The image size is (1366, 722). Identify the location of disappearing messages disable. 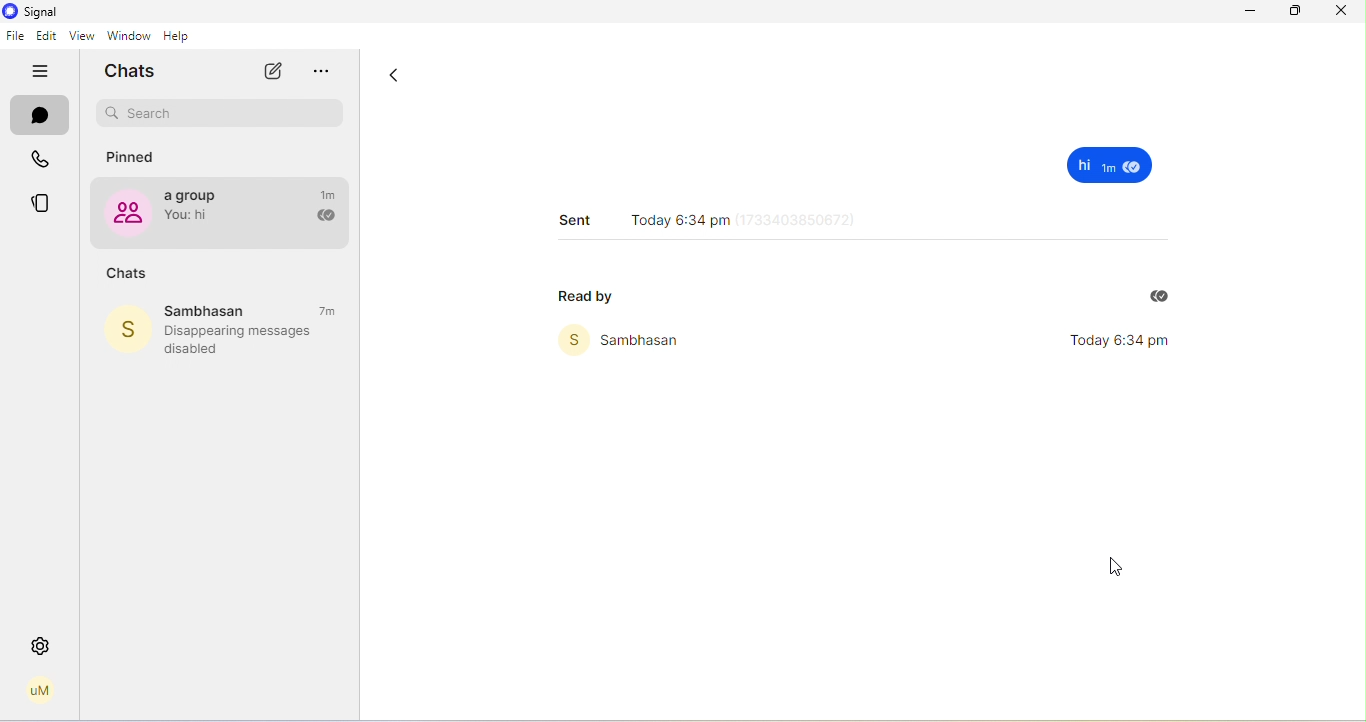
(248, 340).